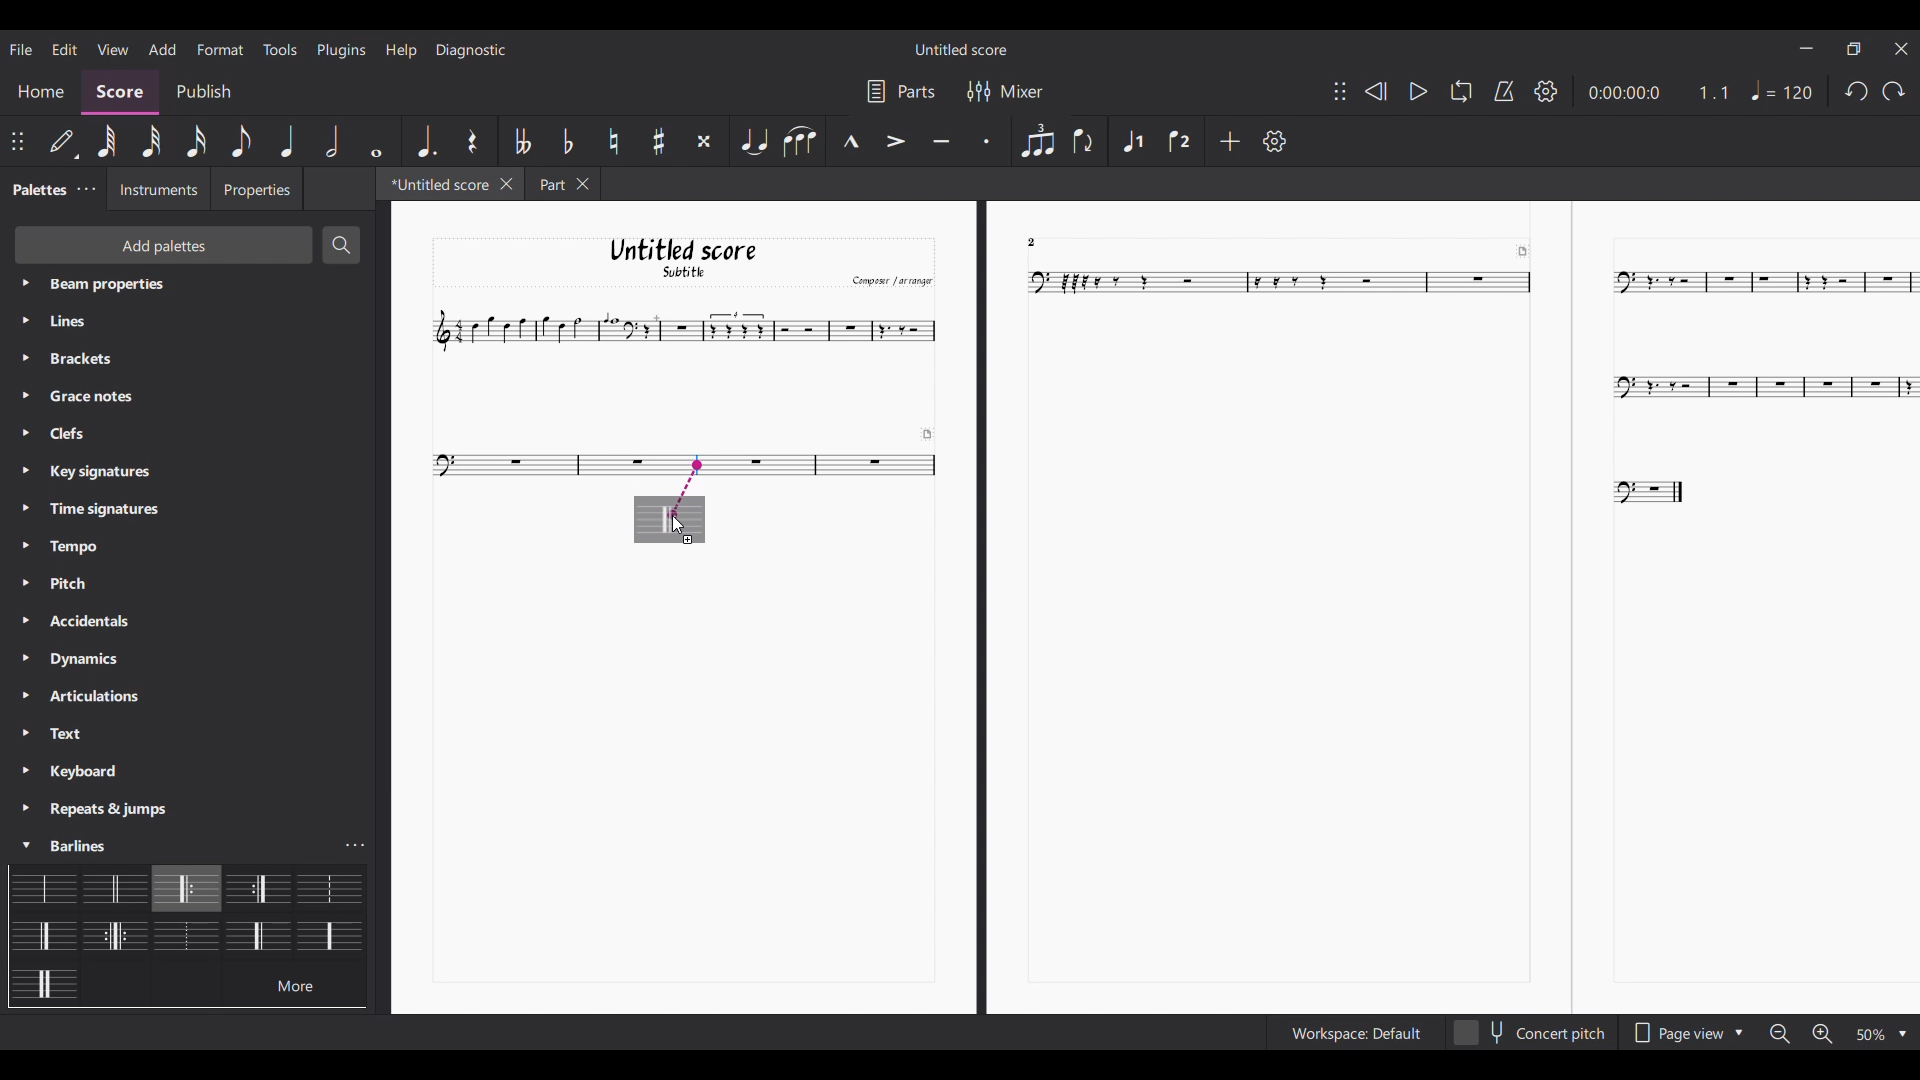 This screenshot has height=1080, width=1920. What do you see at coordinates (108, 142) in the screenshot?
I see `64th note` at bounding box center [108, 142].